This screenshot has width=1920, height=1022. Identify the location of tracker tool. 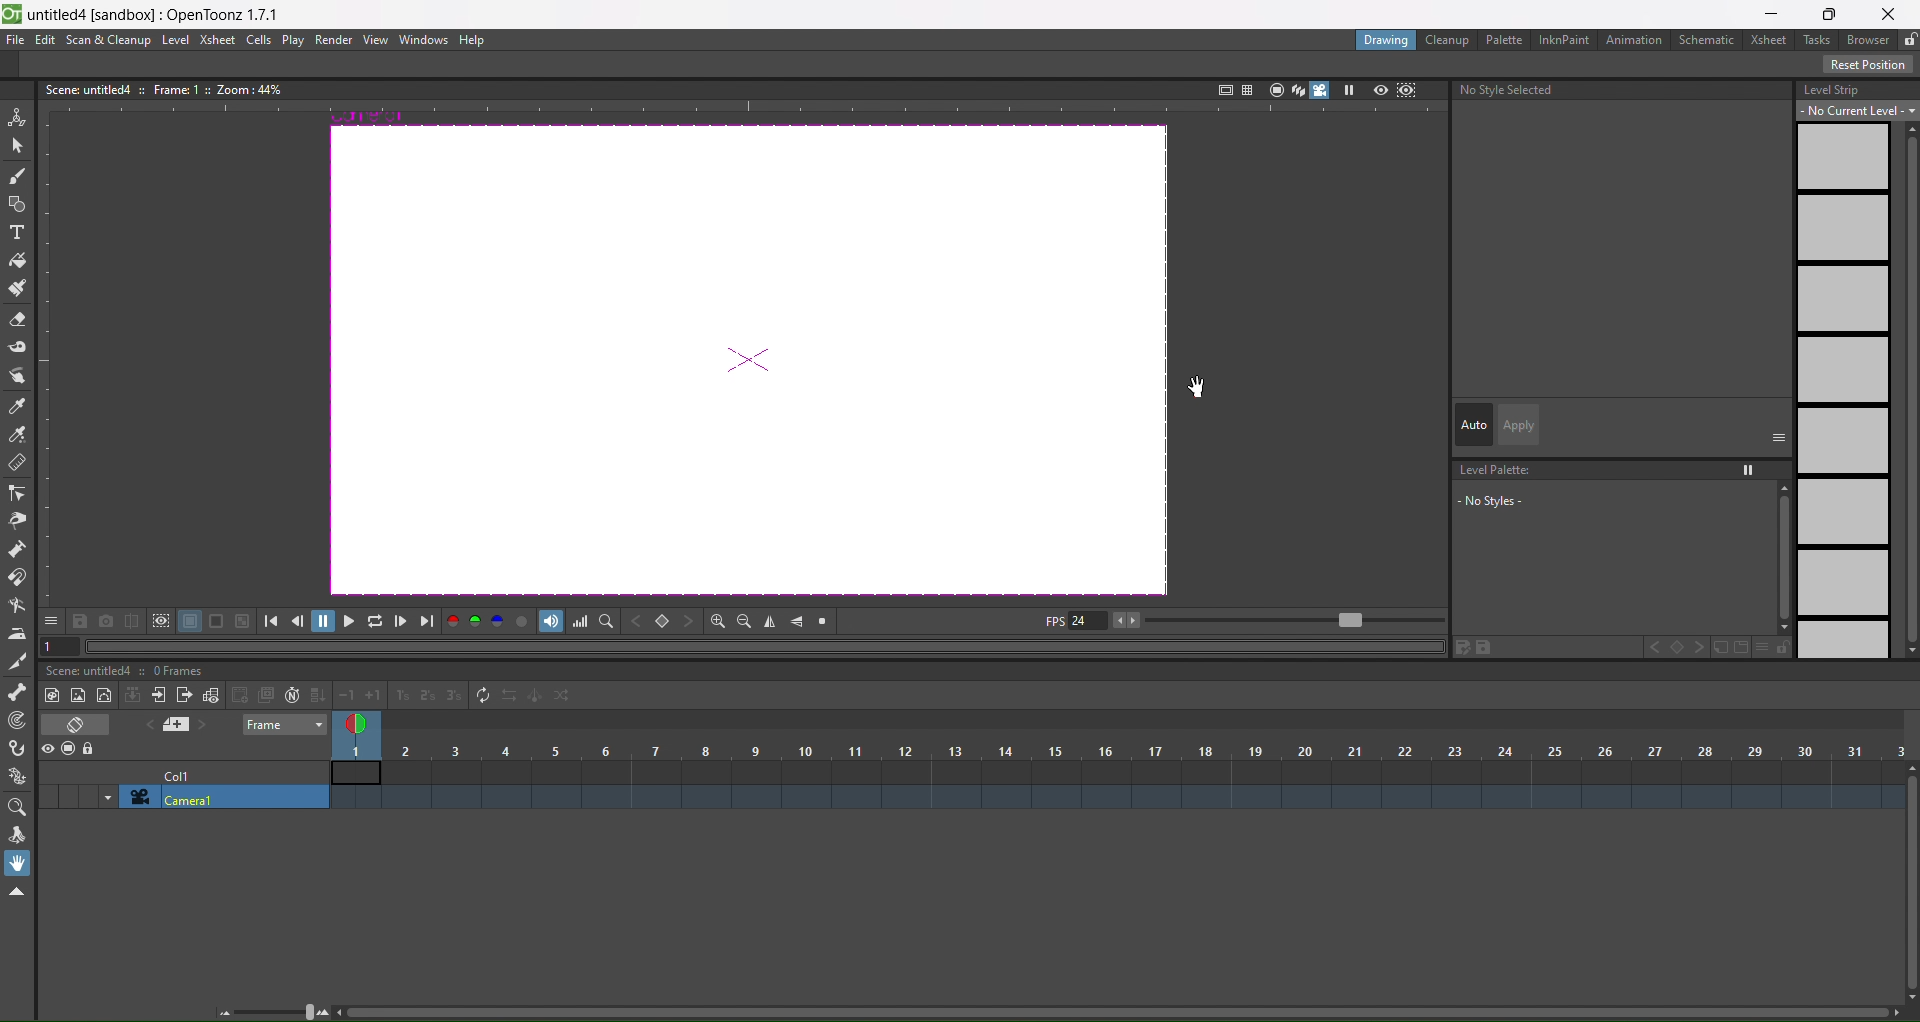
(19, 721).